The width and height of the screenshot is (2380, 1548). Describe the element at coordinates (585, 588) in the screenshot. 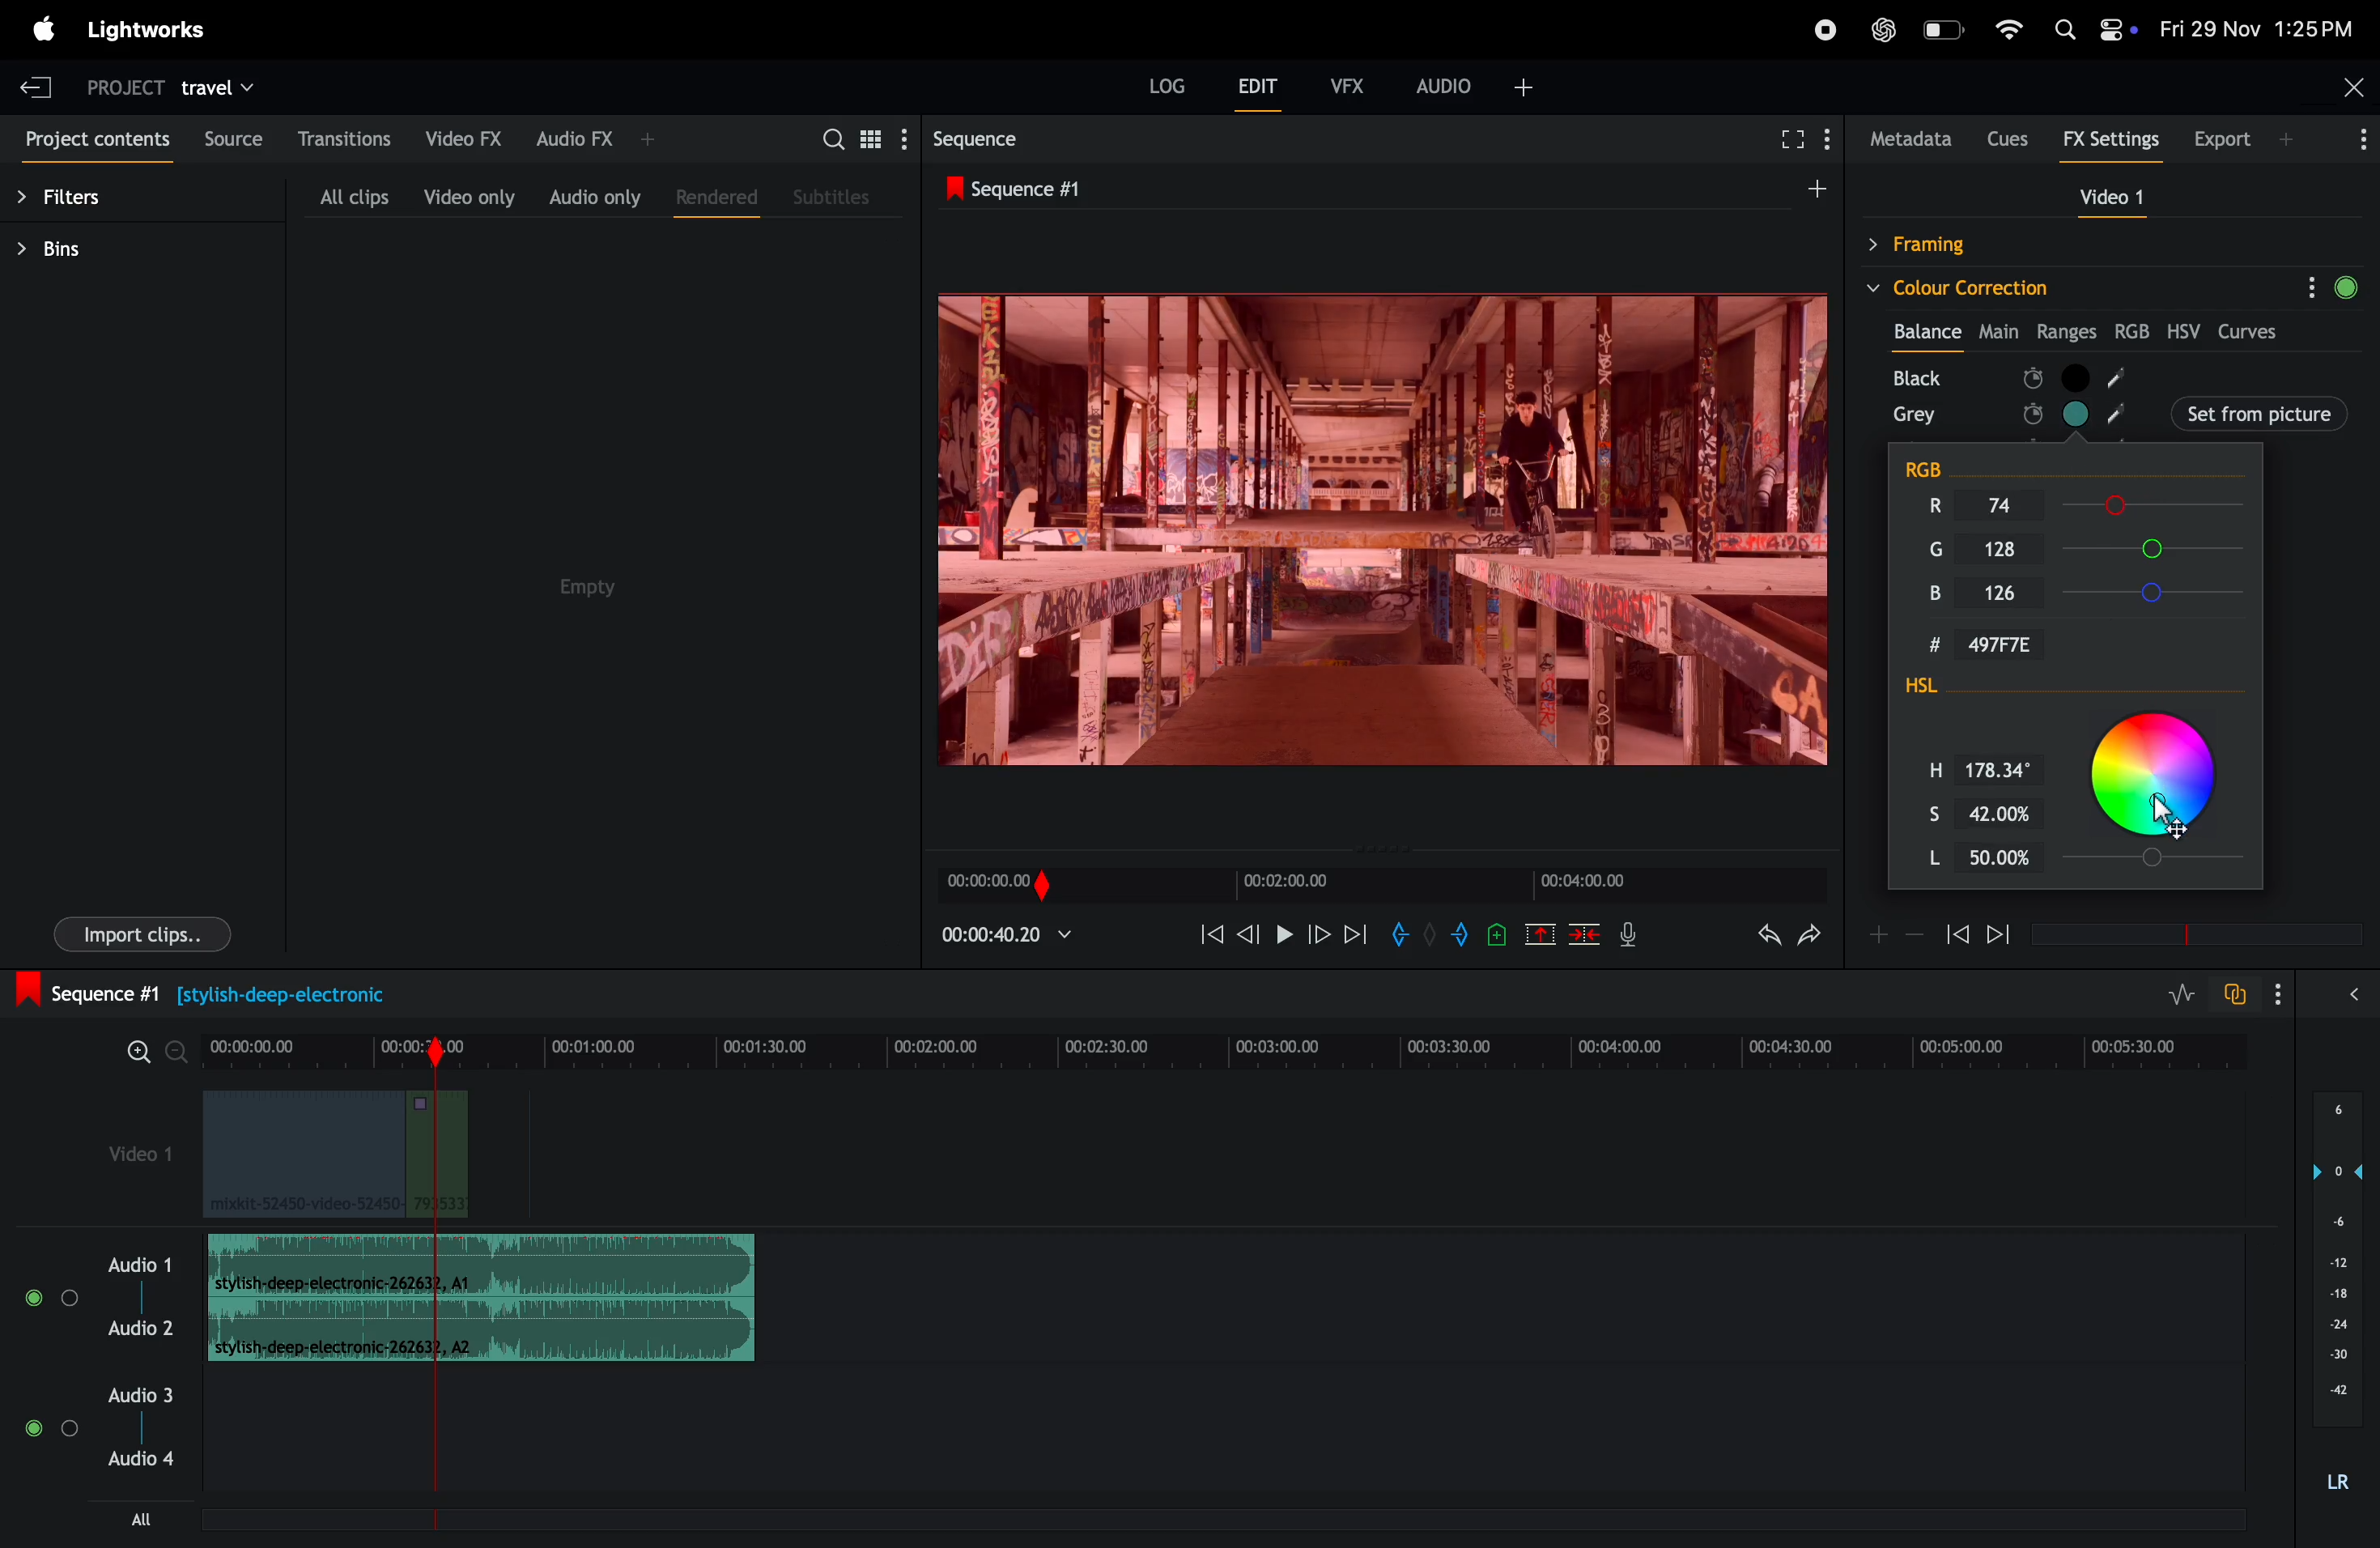

I see `empty` at that location.